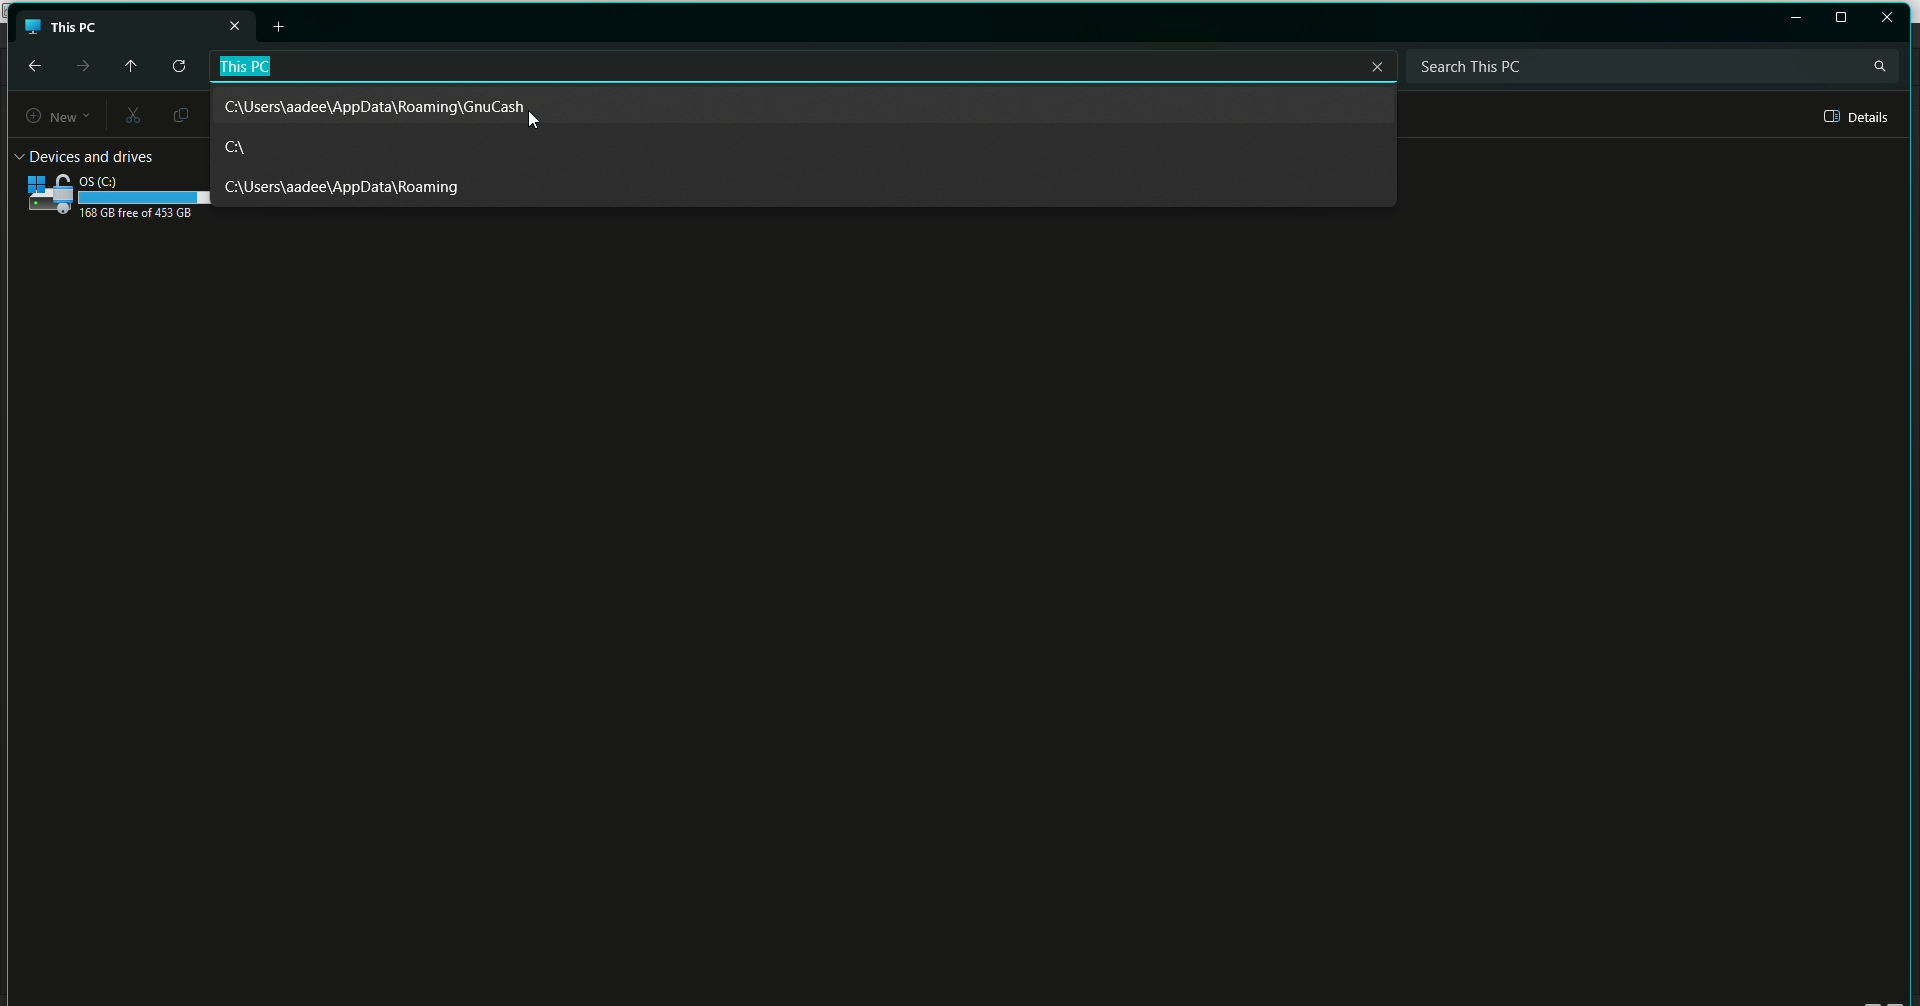 This screenshot has height=1006, width=1920. Describe the element at coordinates (1841, 18) in the screenshot. I see `Restore` at that location.